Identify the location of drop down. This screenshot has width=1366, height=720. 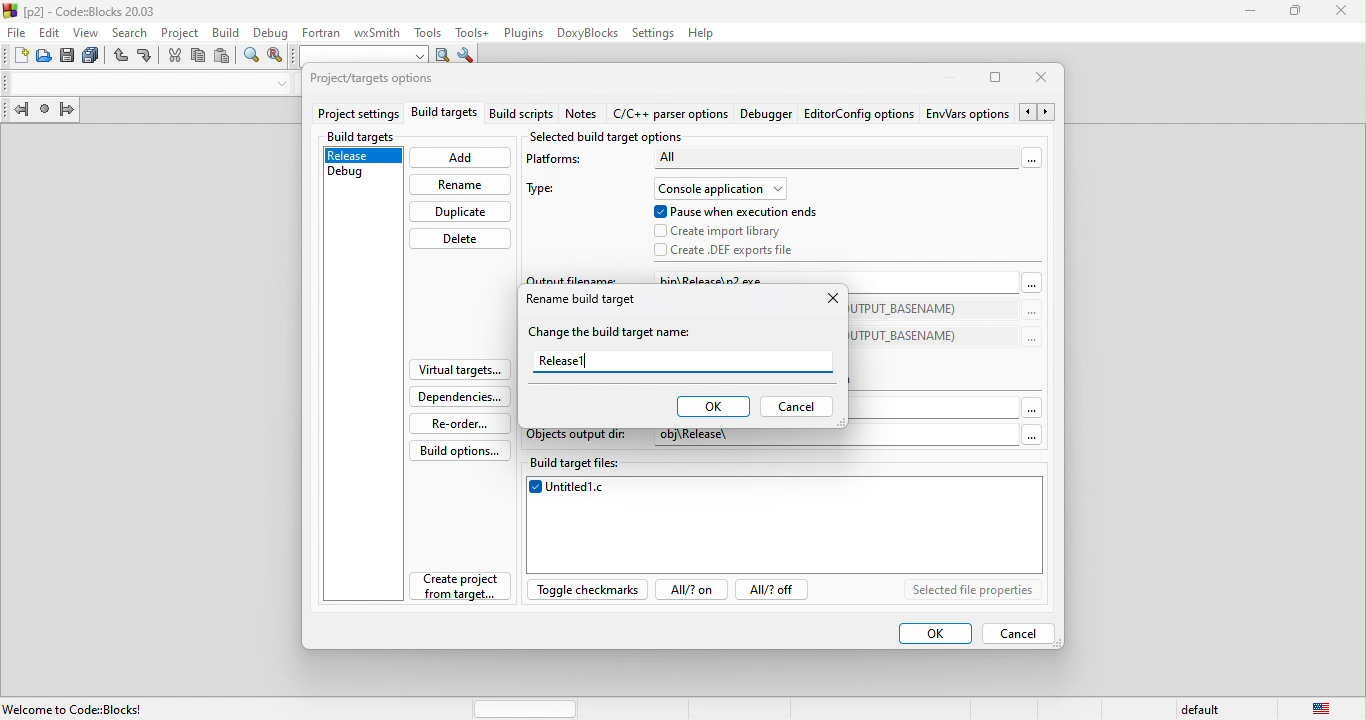
(278, 84).